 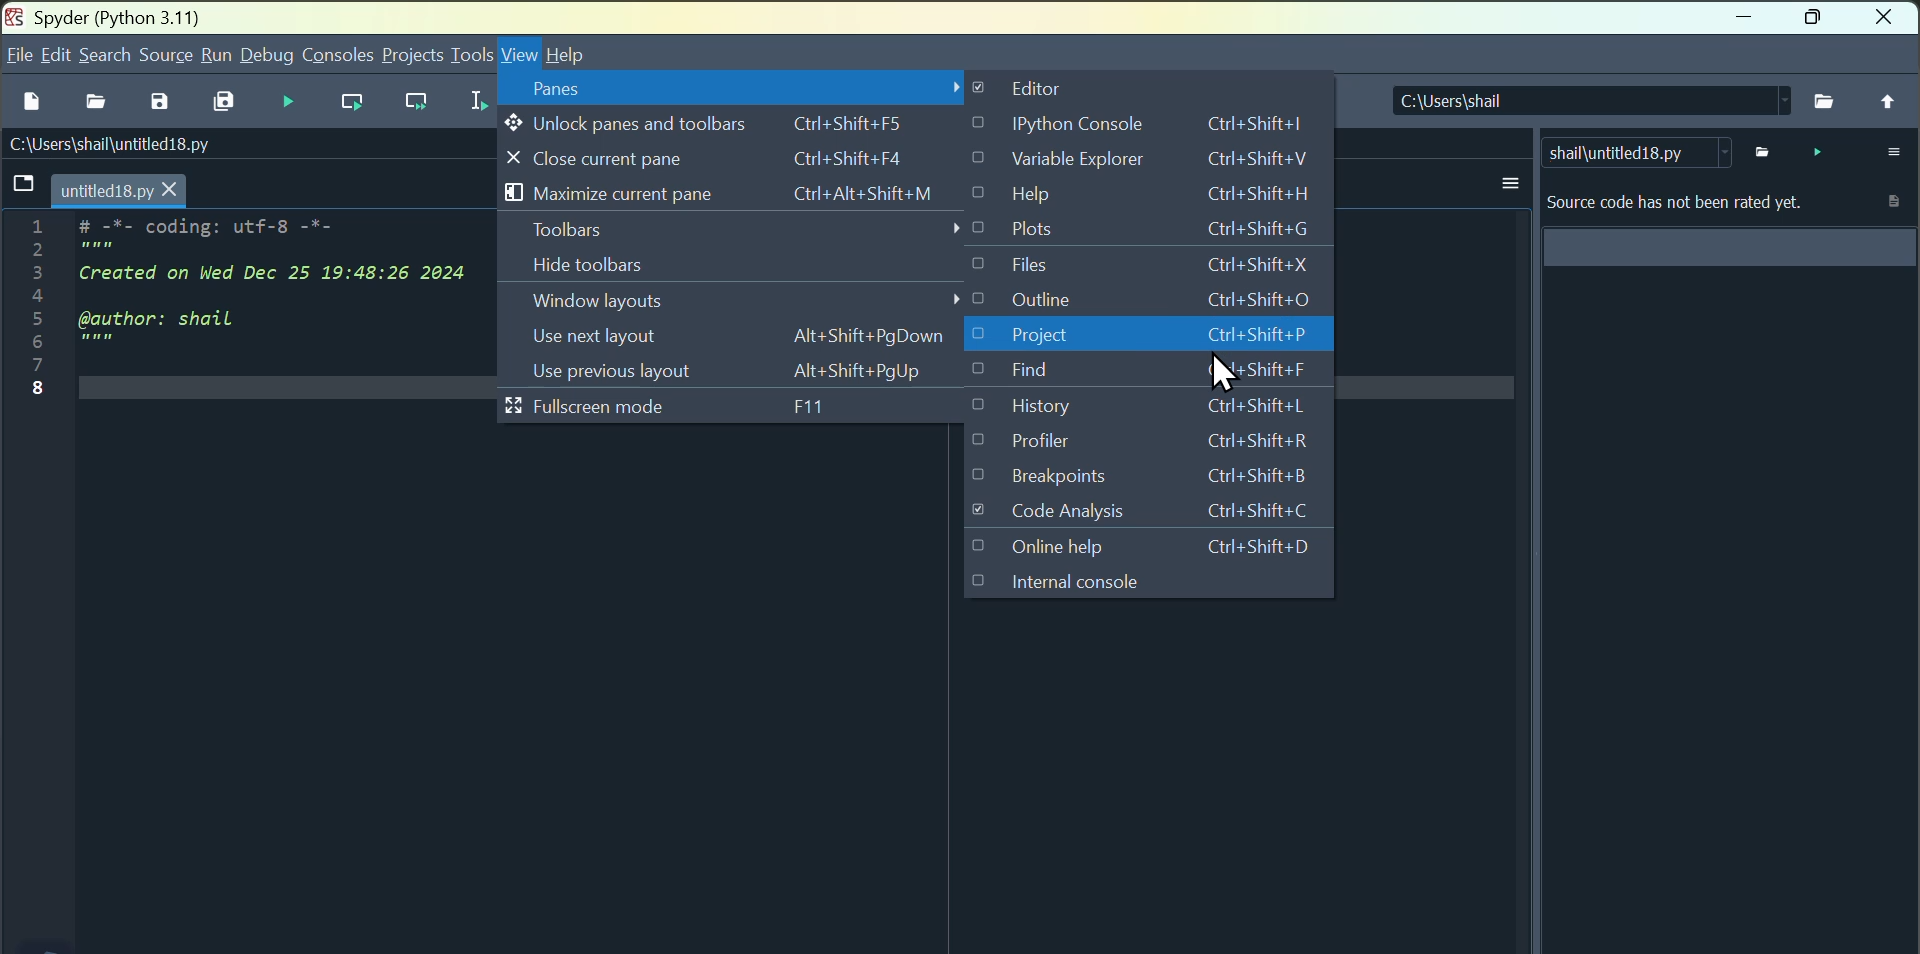 I want to click on Toolbars, so click(x=723, y=227).